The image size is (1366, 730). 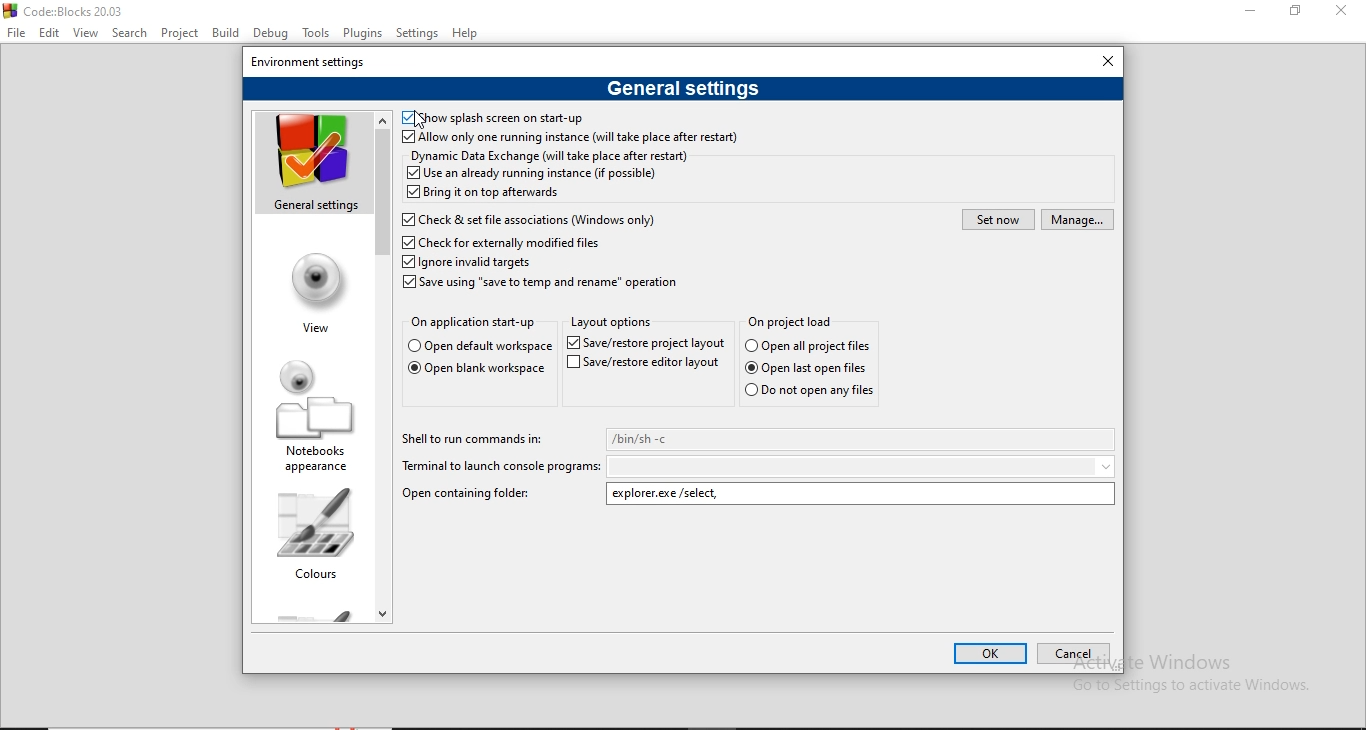 I want to click on On application start-up, so click(x=474, y=326).